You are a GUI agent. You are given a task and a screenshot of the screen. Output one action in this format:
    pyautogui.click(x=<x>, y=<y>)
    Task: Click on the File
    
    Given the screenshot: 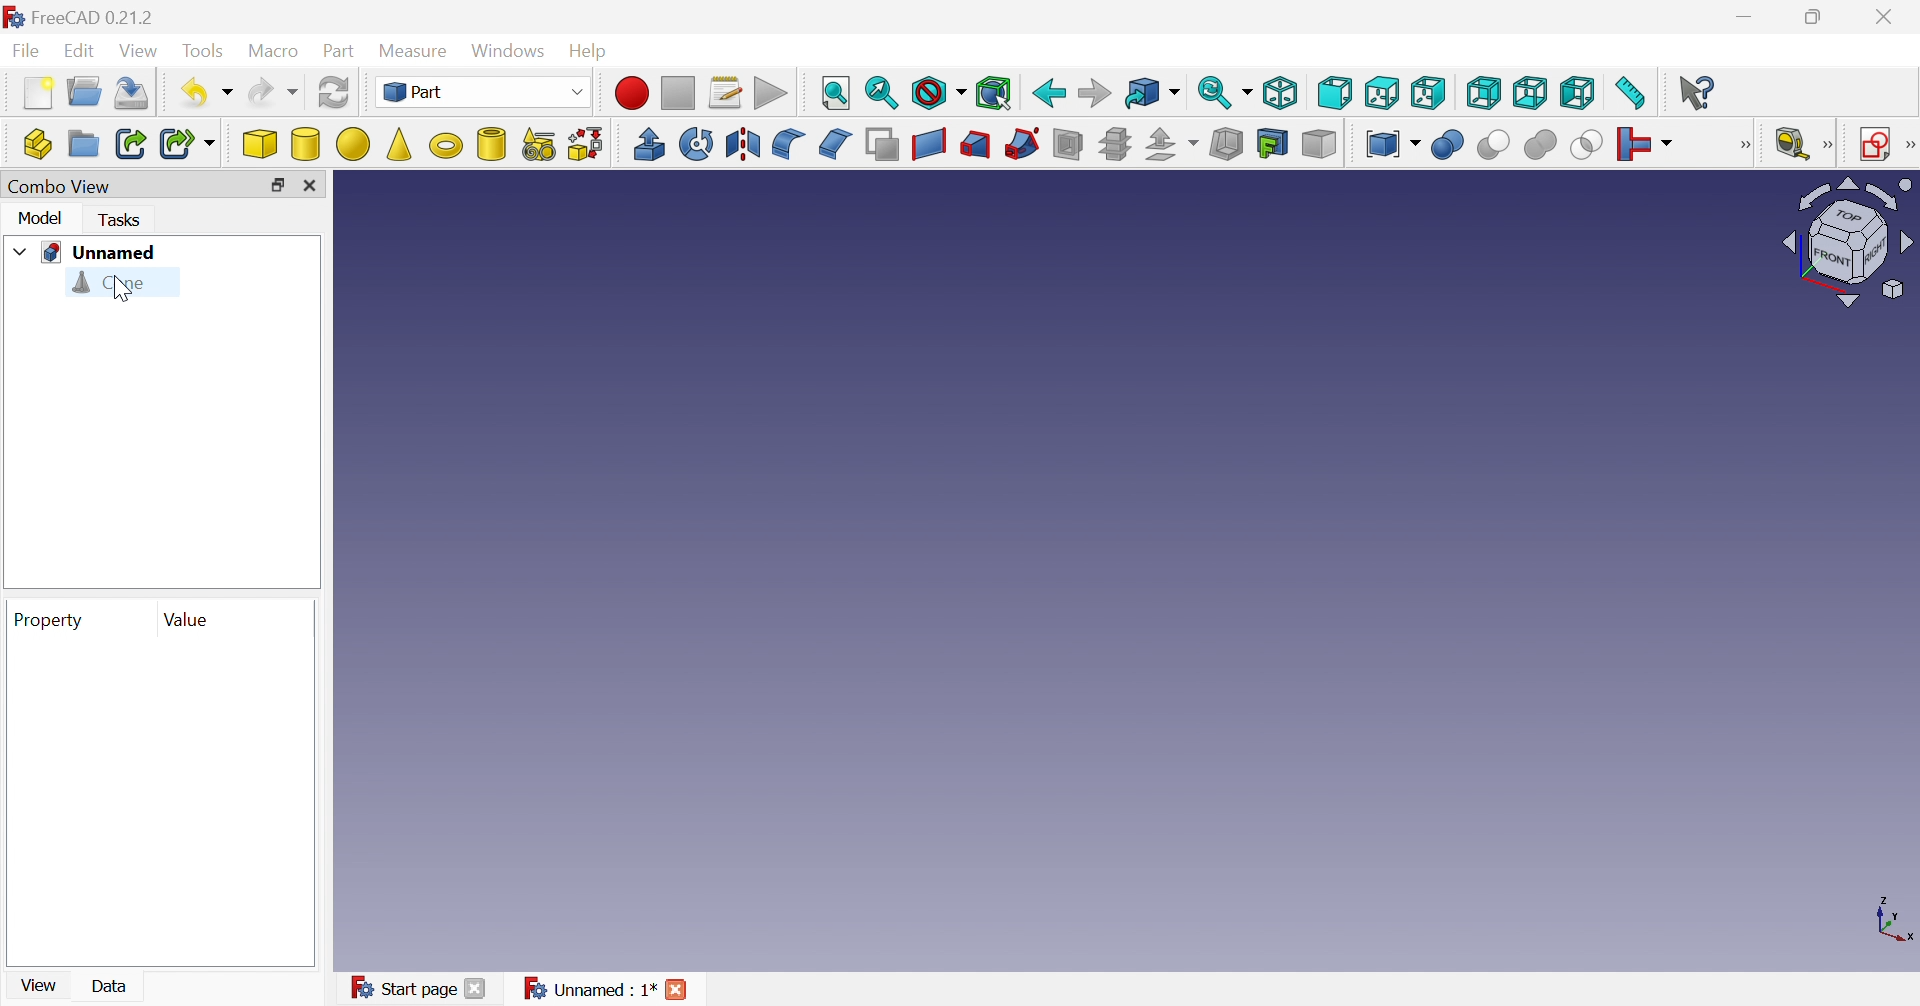 What is the action you would take?
    pyautogui.click(x=23, y=50)
    